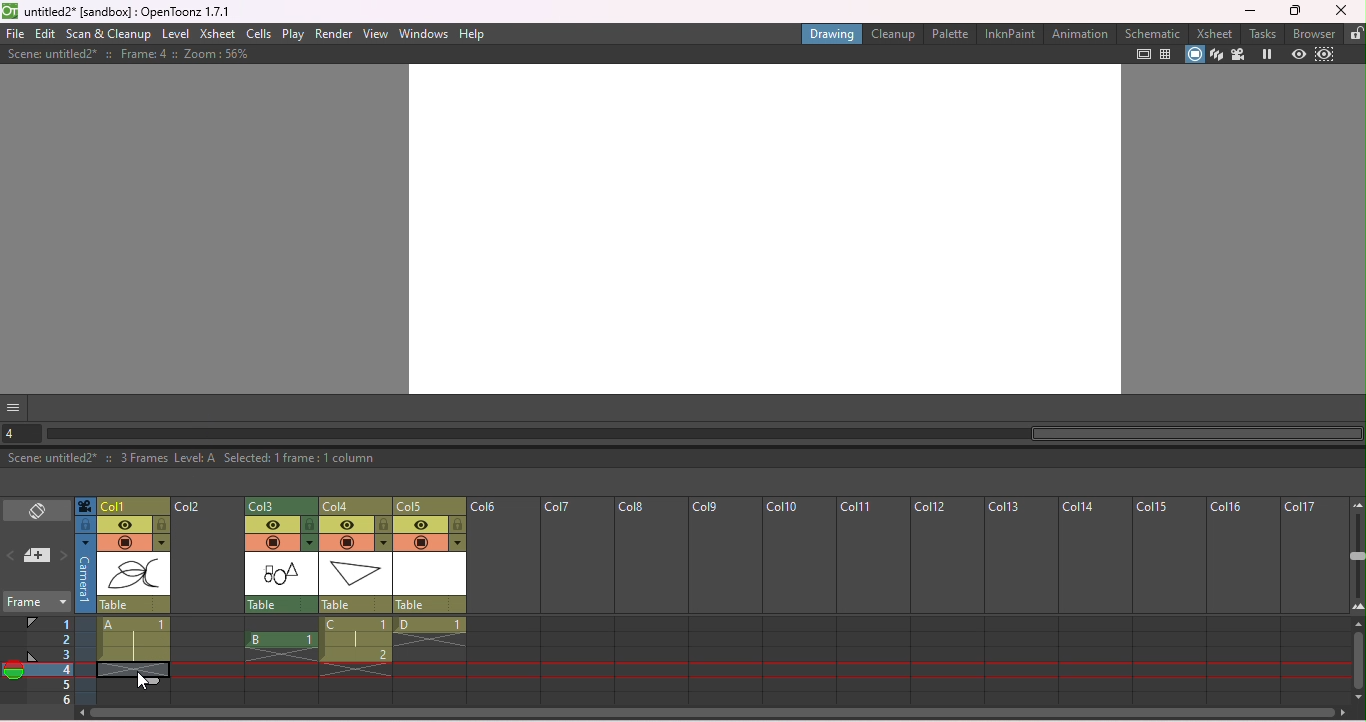 This screenshot has width=1366, height=722. I want to click on click to select camera, so click(85, 525).